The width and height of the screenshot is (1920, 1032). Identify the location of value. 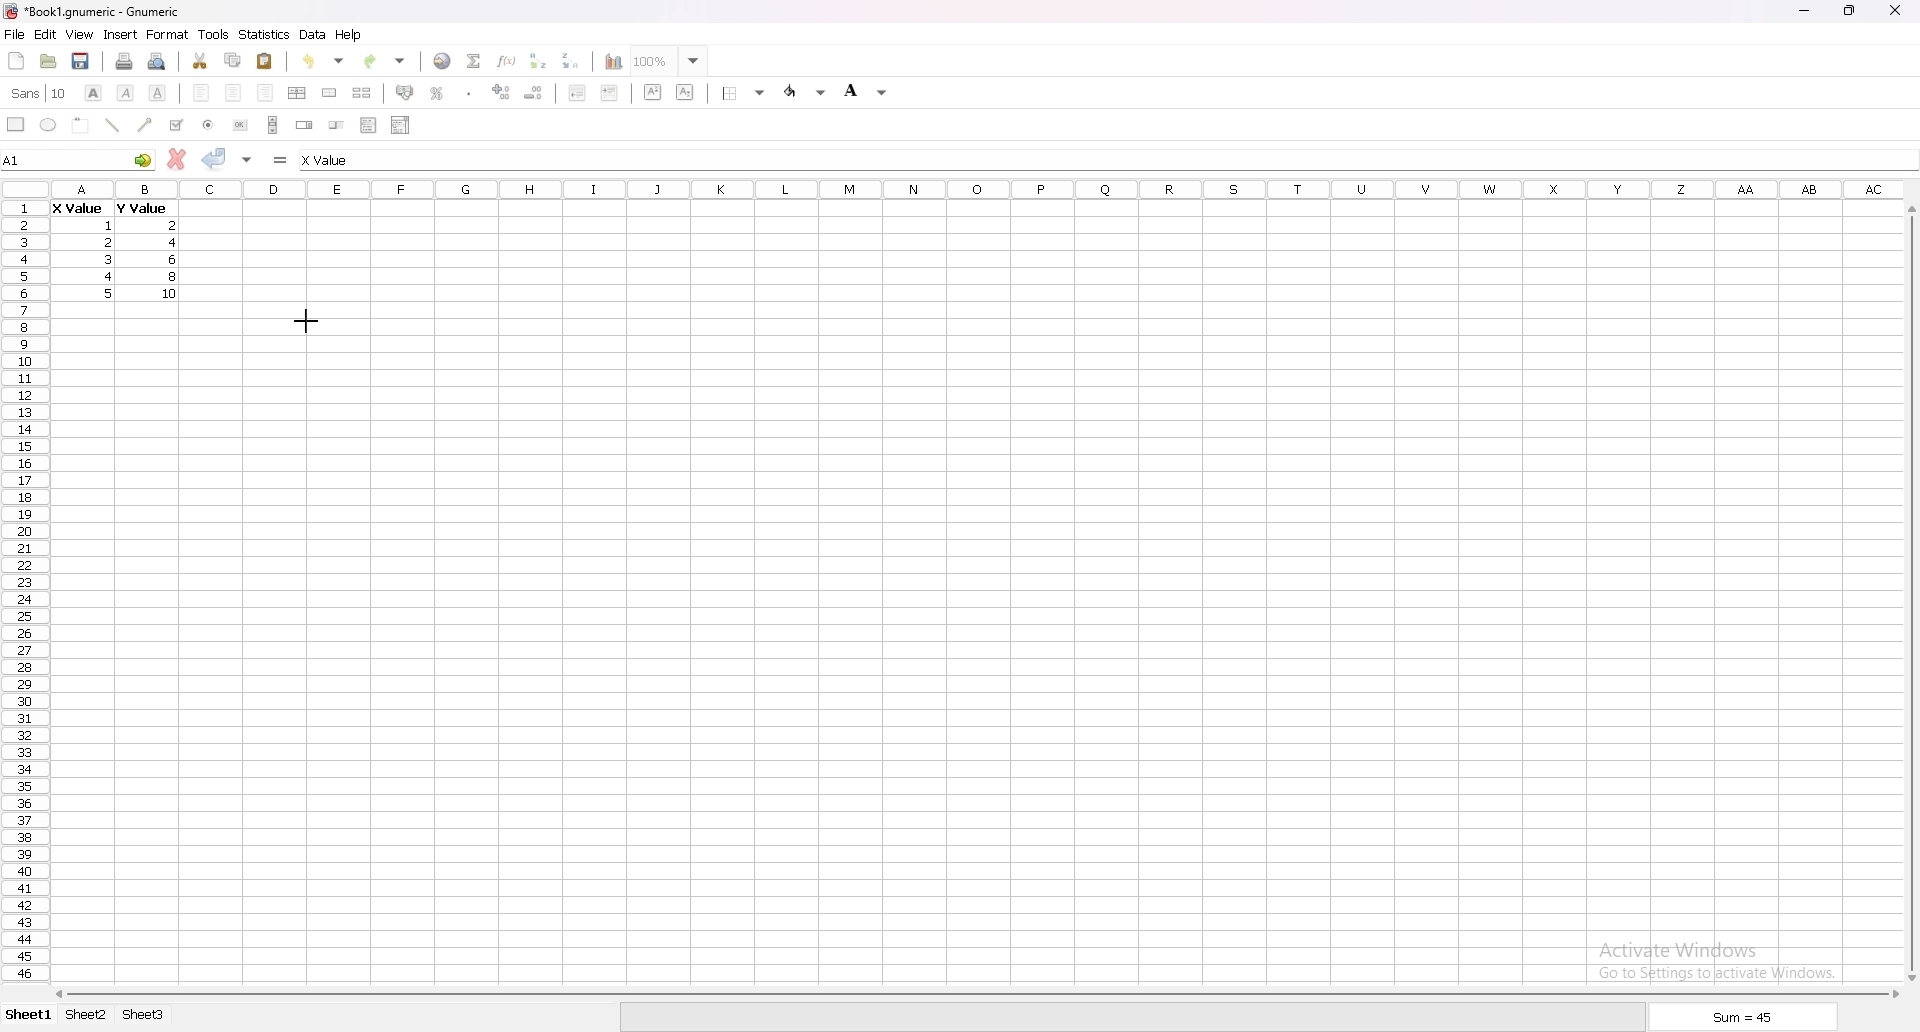
(174, 277).